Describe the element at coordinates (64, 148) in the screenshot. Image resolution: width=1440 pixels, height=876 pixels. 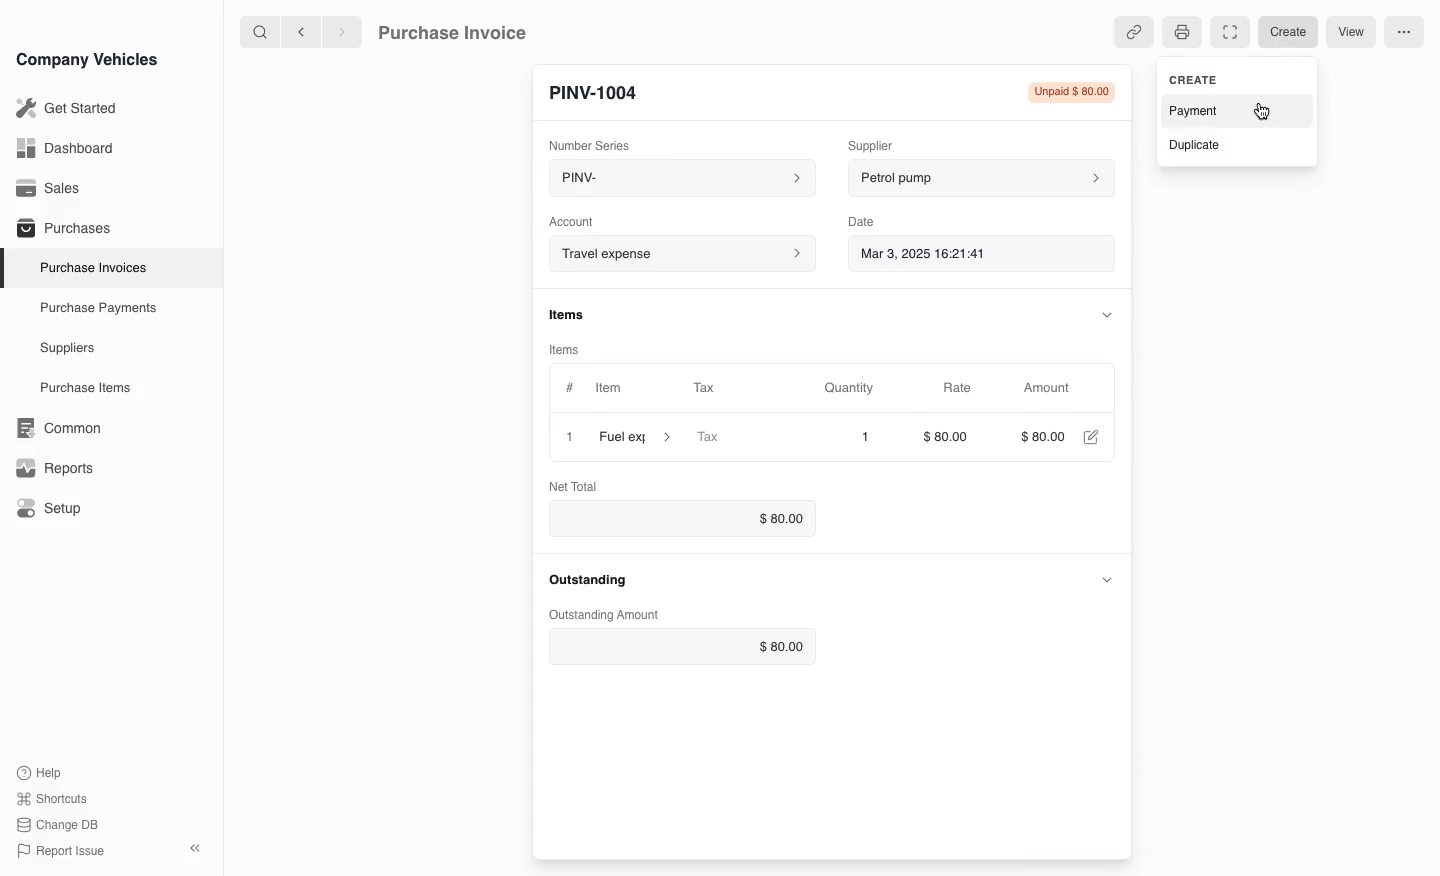
I see `Dashboard` at that location.